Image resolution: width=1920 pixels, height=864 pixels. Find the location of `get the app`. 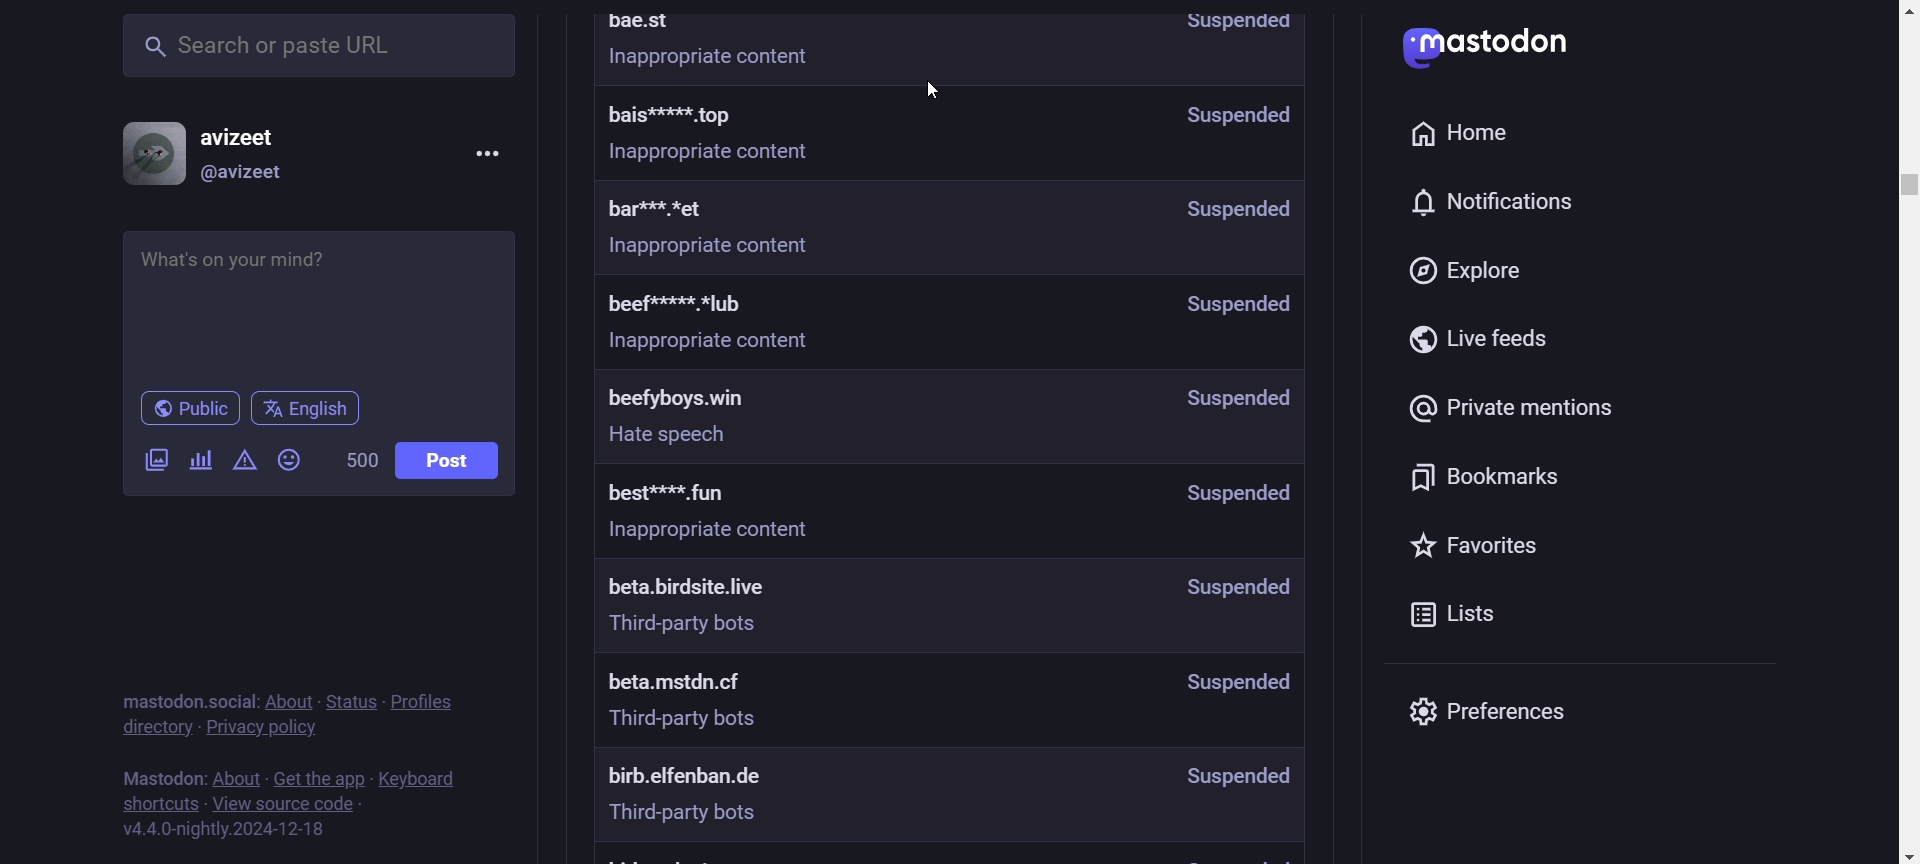

get the app is located at coordinates (319, 776).